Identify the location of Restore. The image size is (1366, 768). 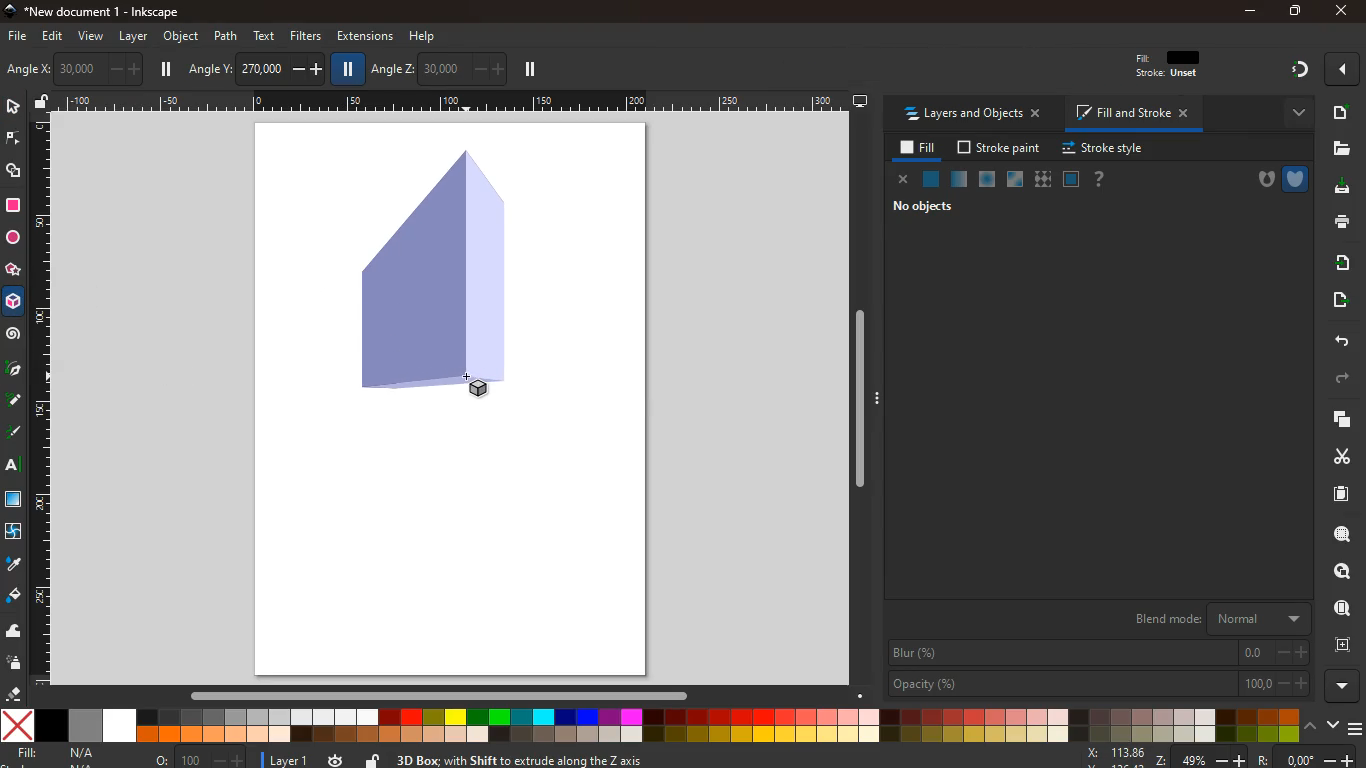
(1293, 12).